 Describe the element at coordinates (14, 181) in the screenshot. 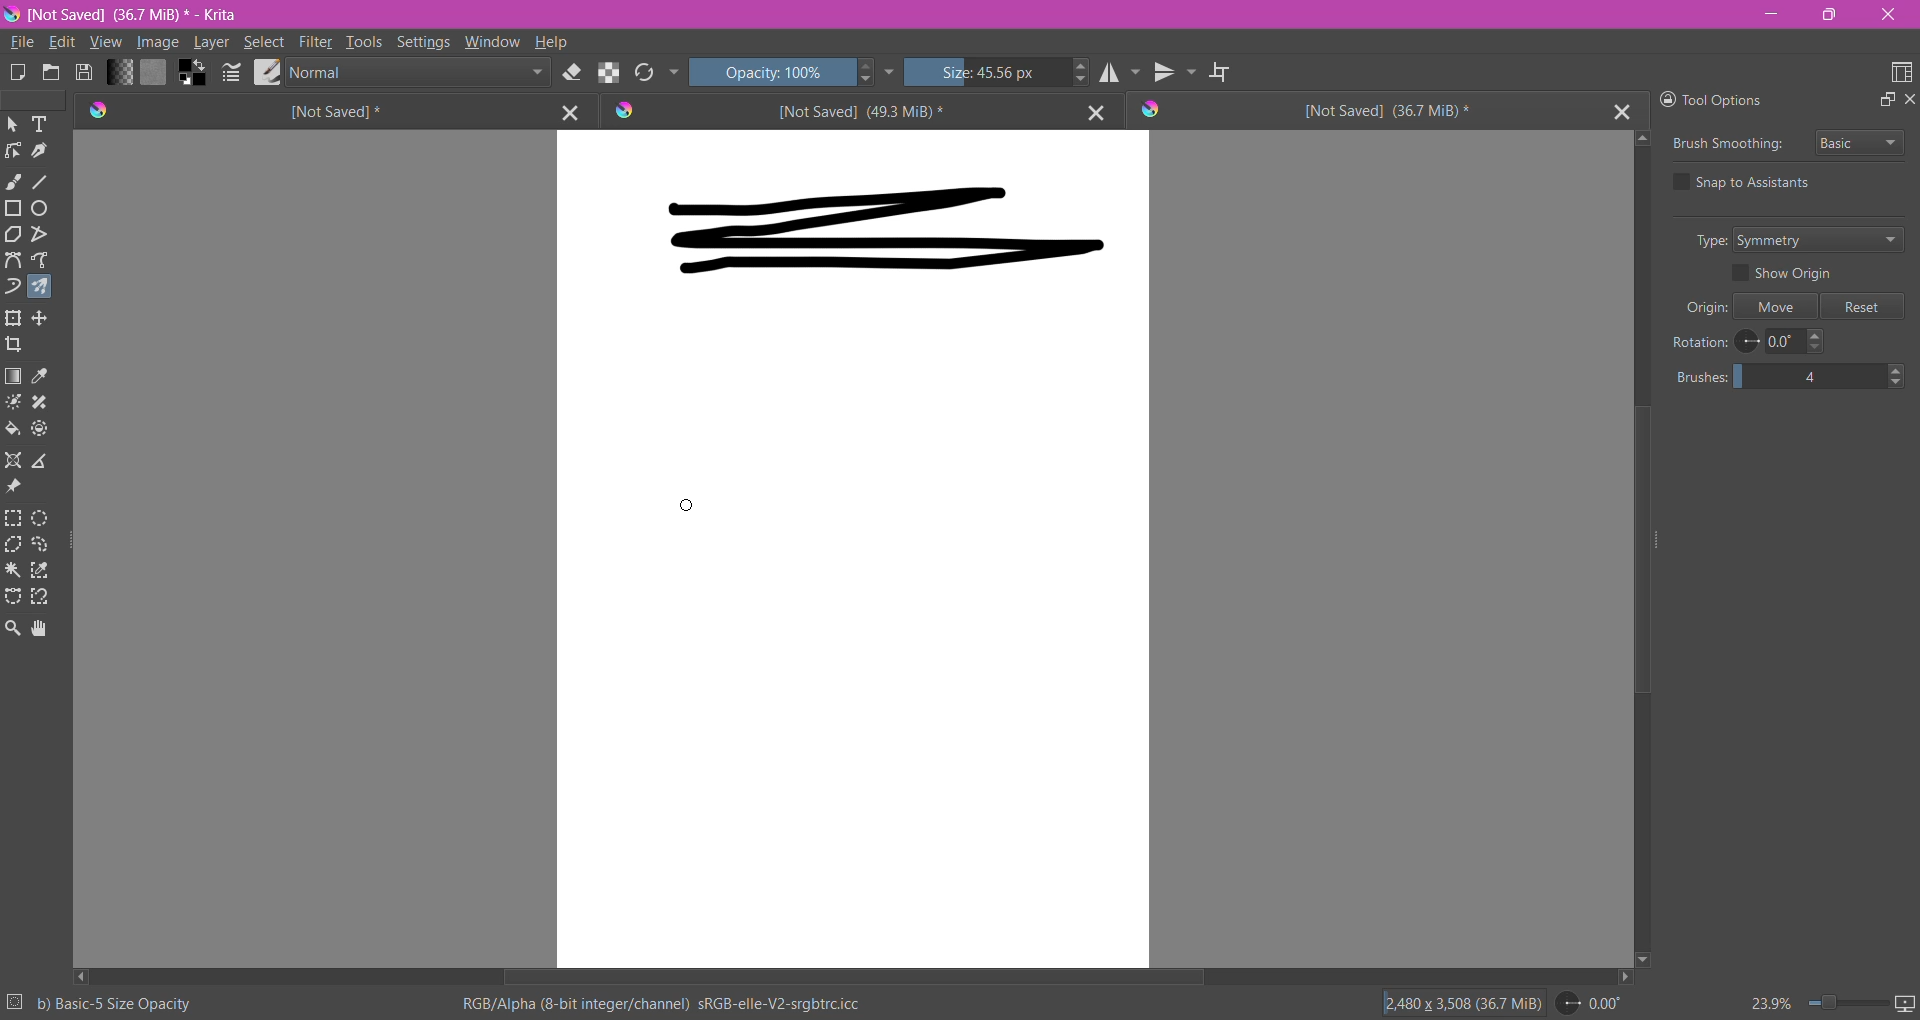

I see `Freehand Brush Tool` at that location.